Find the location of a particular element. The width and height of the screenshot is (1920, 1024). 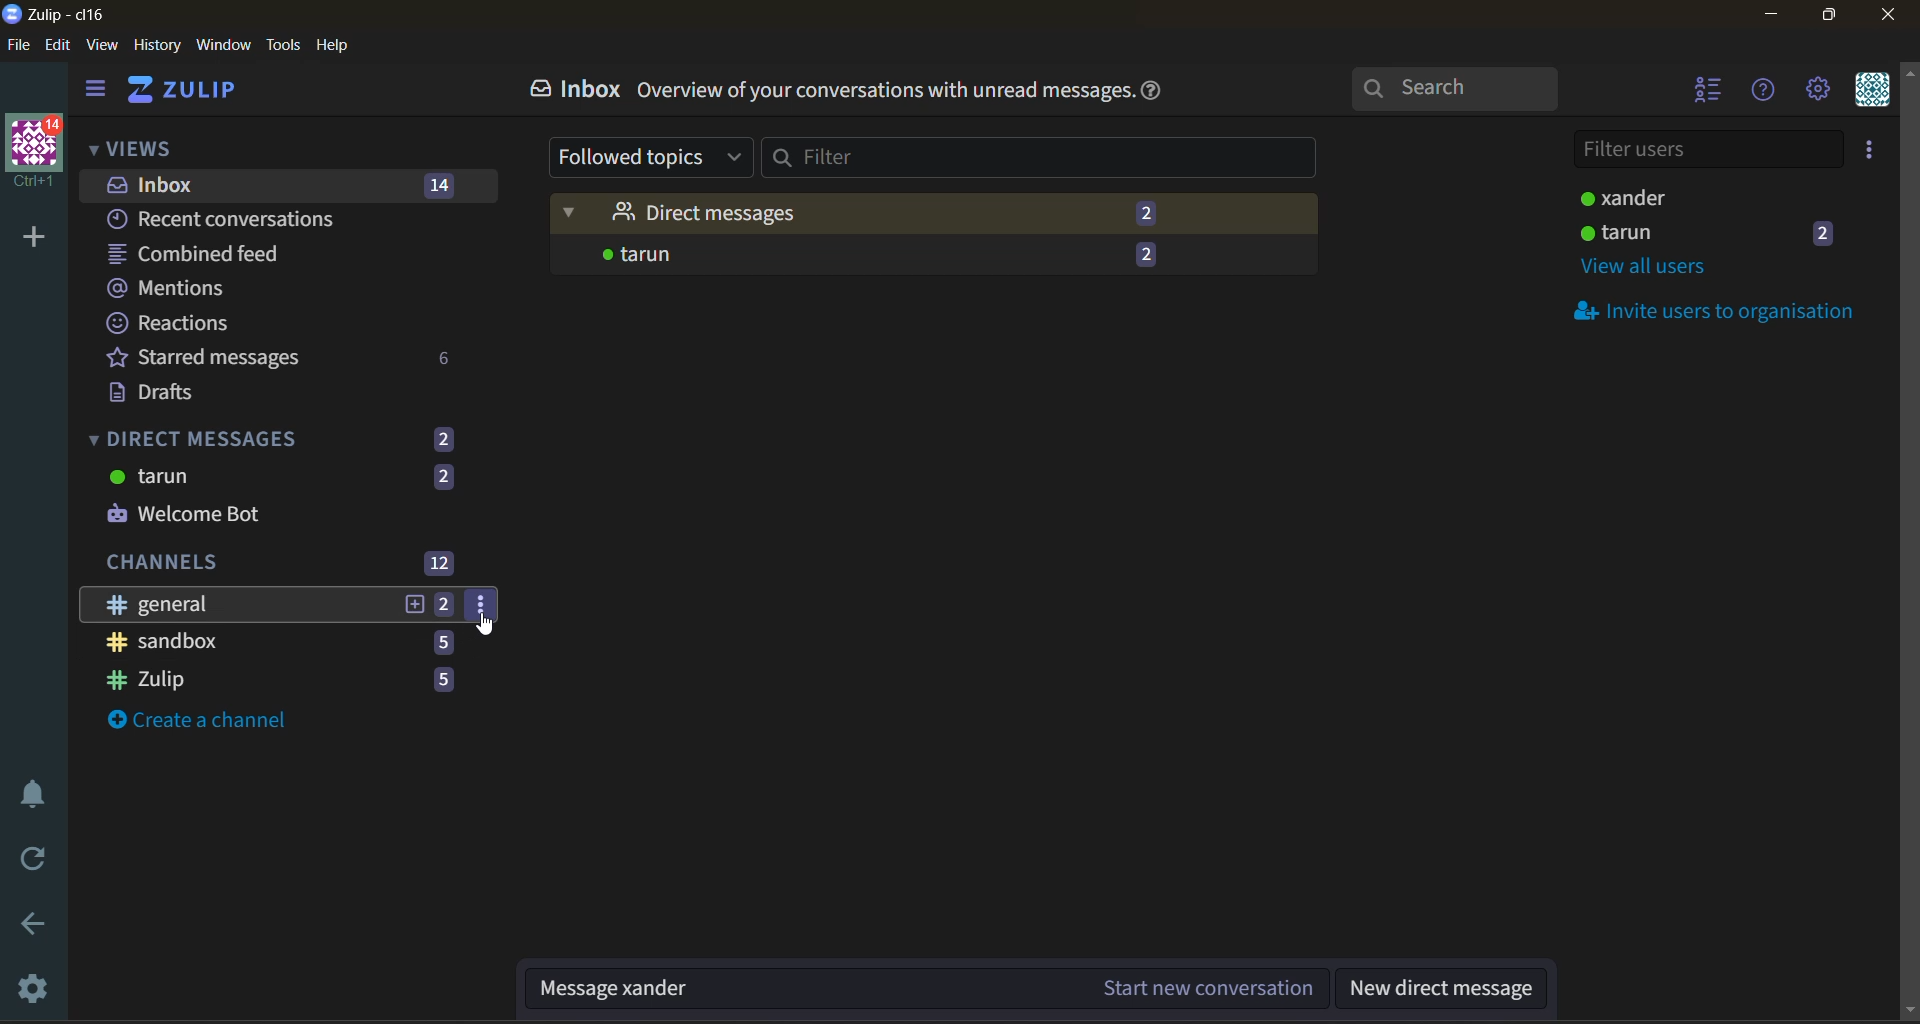

filter users is located at coordinates (1705, 152).